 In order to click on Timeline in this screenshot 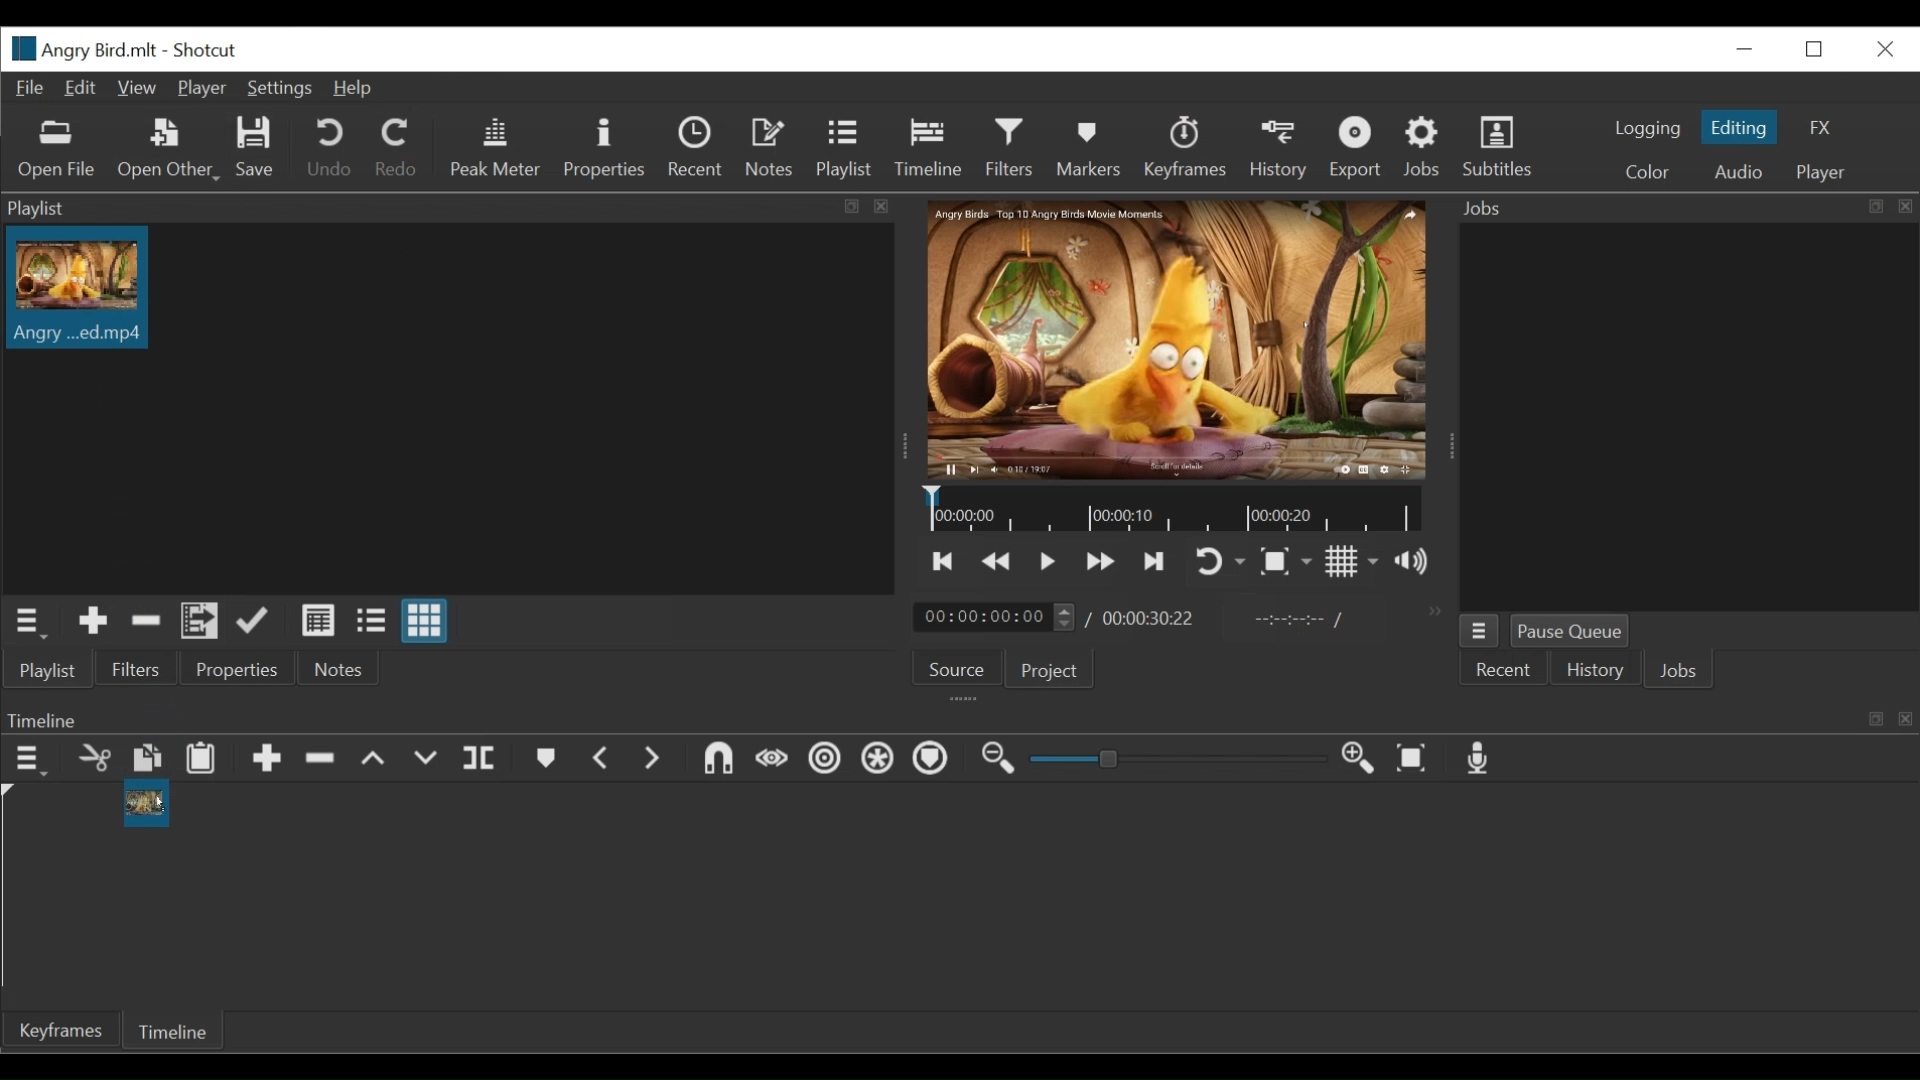, I will do `click(1173, 510)`.